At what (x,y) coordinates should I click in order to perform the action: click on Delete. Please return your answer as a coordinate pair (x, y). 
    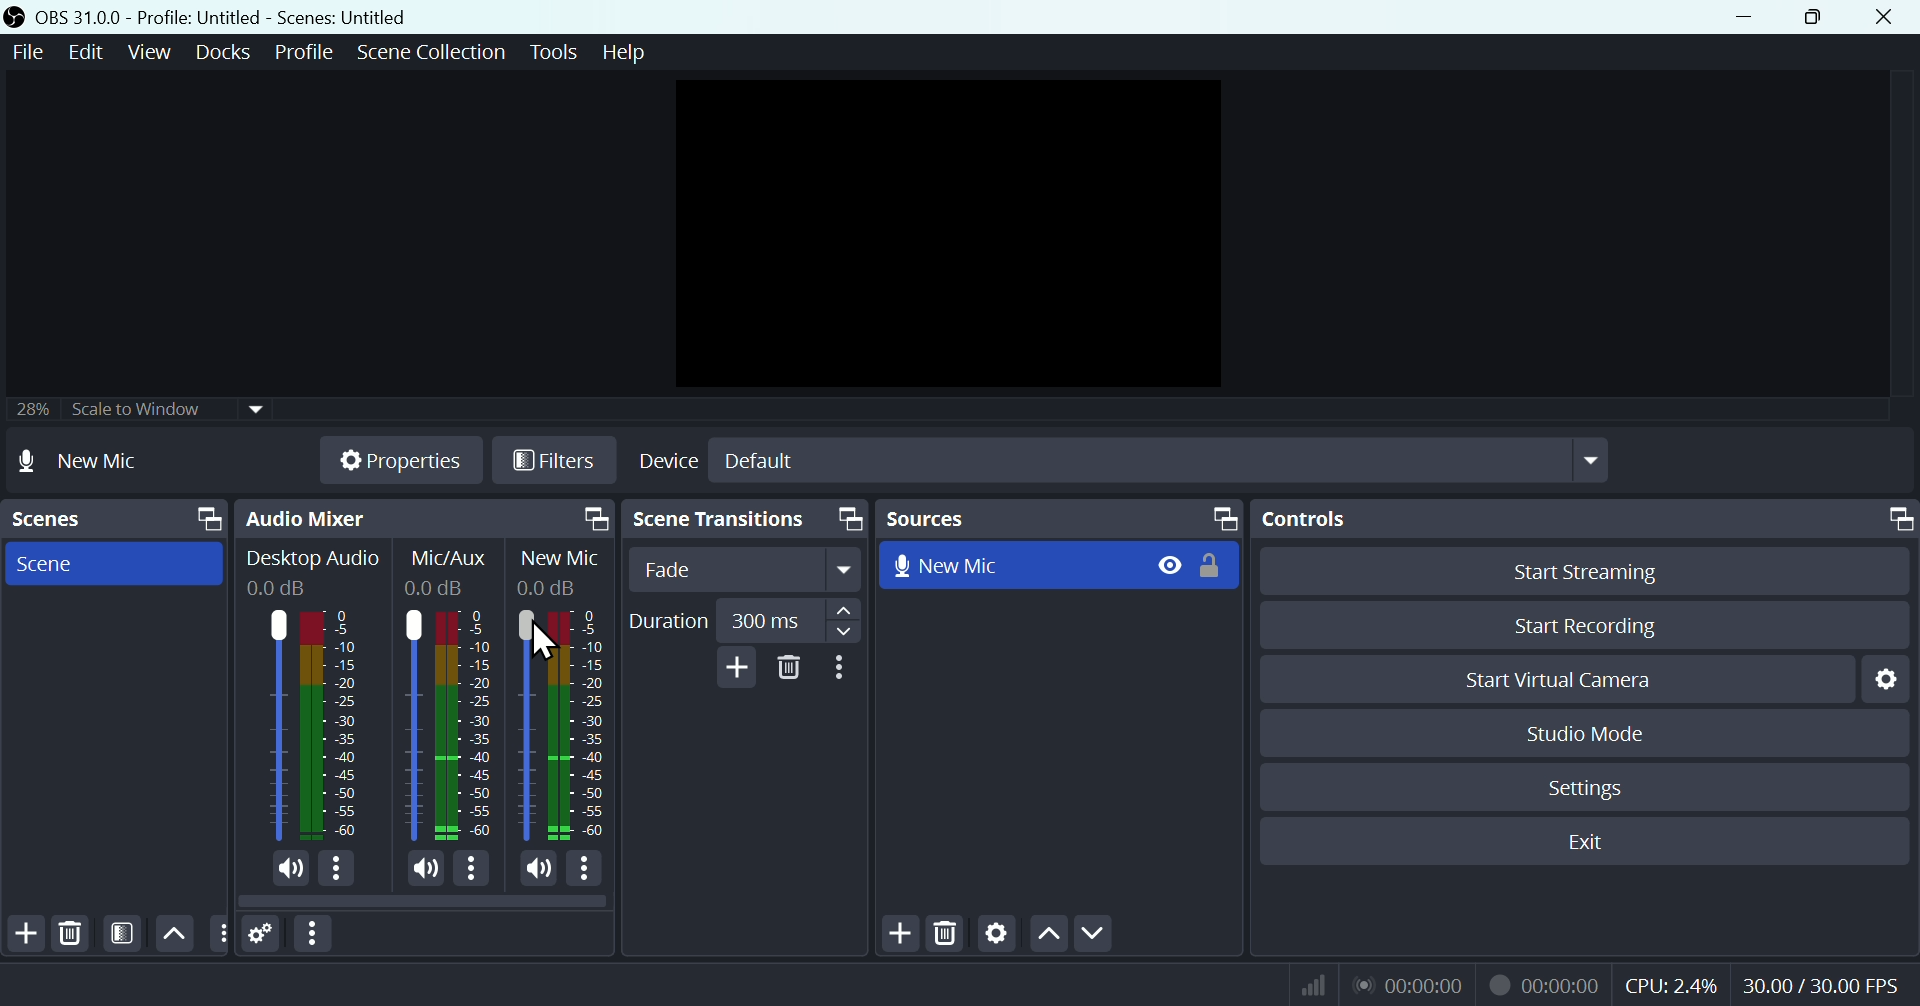
    Looking at the image, I should click on (948, 936).